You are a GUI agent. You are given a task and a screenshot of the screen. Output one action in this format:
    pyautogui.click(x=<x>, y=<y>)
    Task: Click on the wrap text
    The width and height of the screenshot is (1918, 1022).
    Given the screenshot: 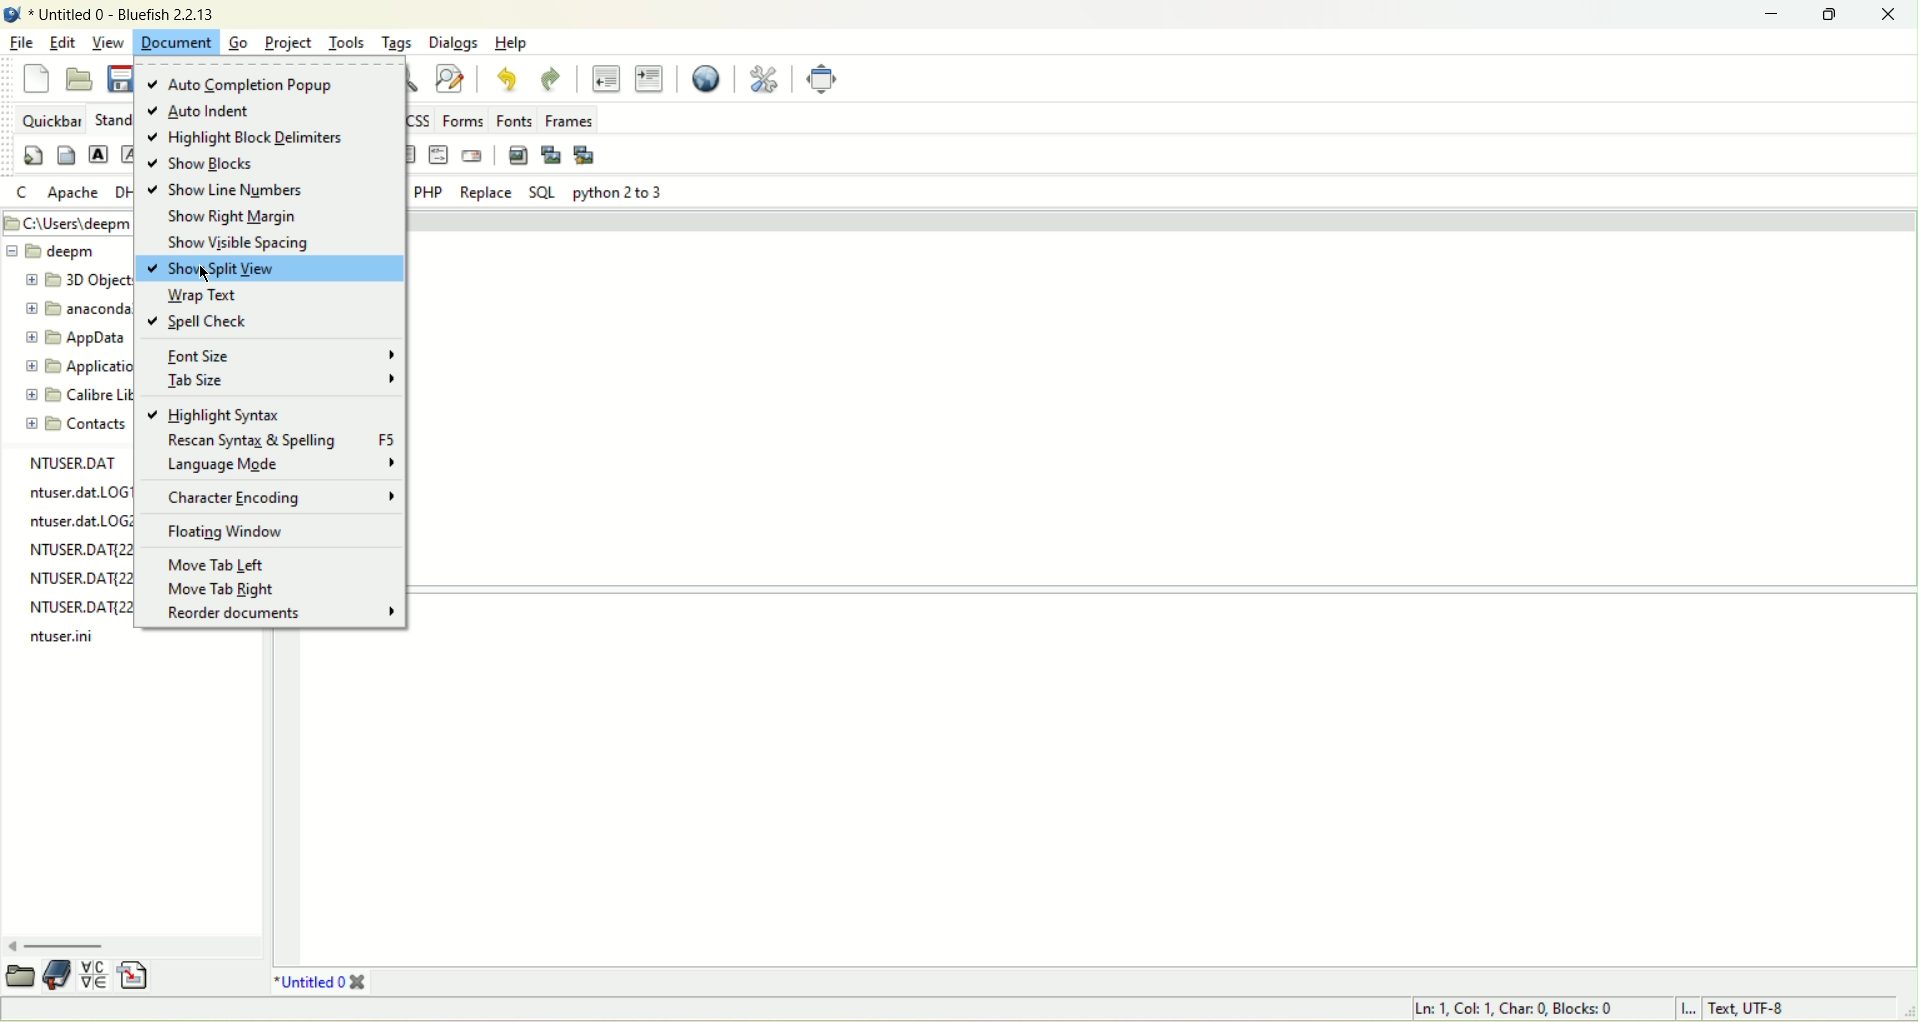 What is the action you would take?
    pyautogui.click(x=249, y=296)
    